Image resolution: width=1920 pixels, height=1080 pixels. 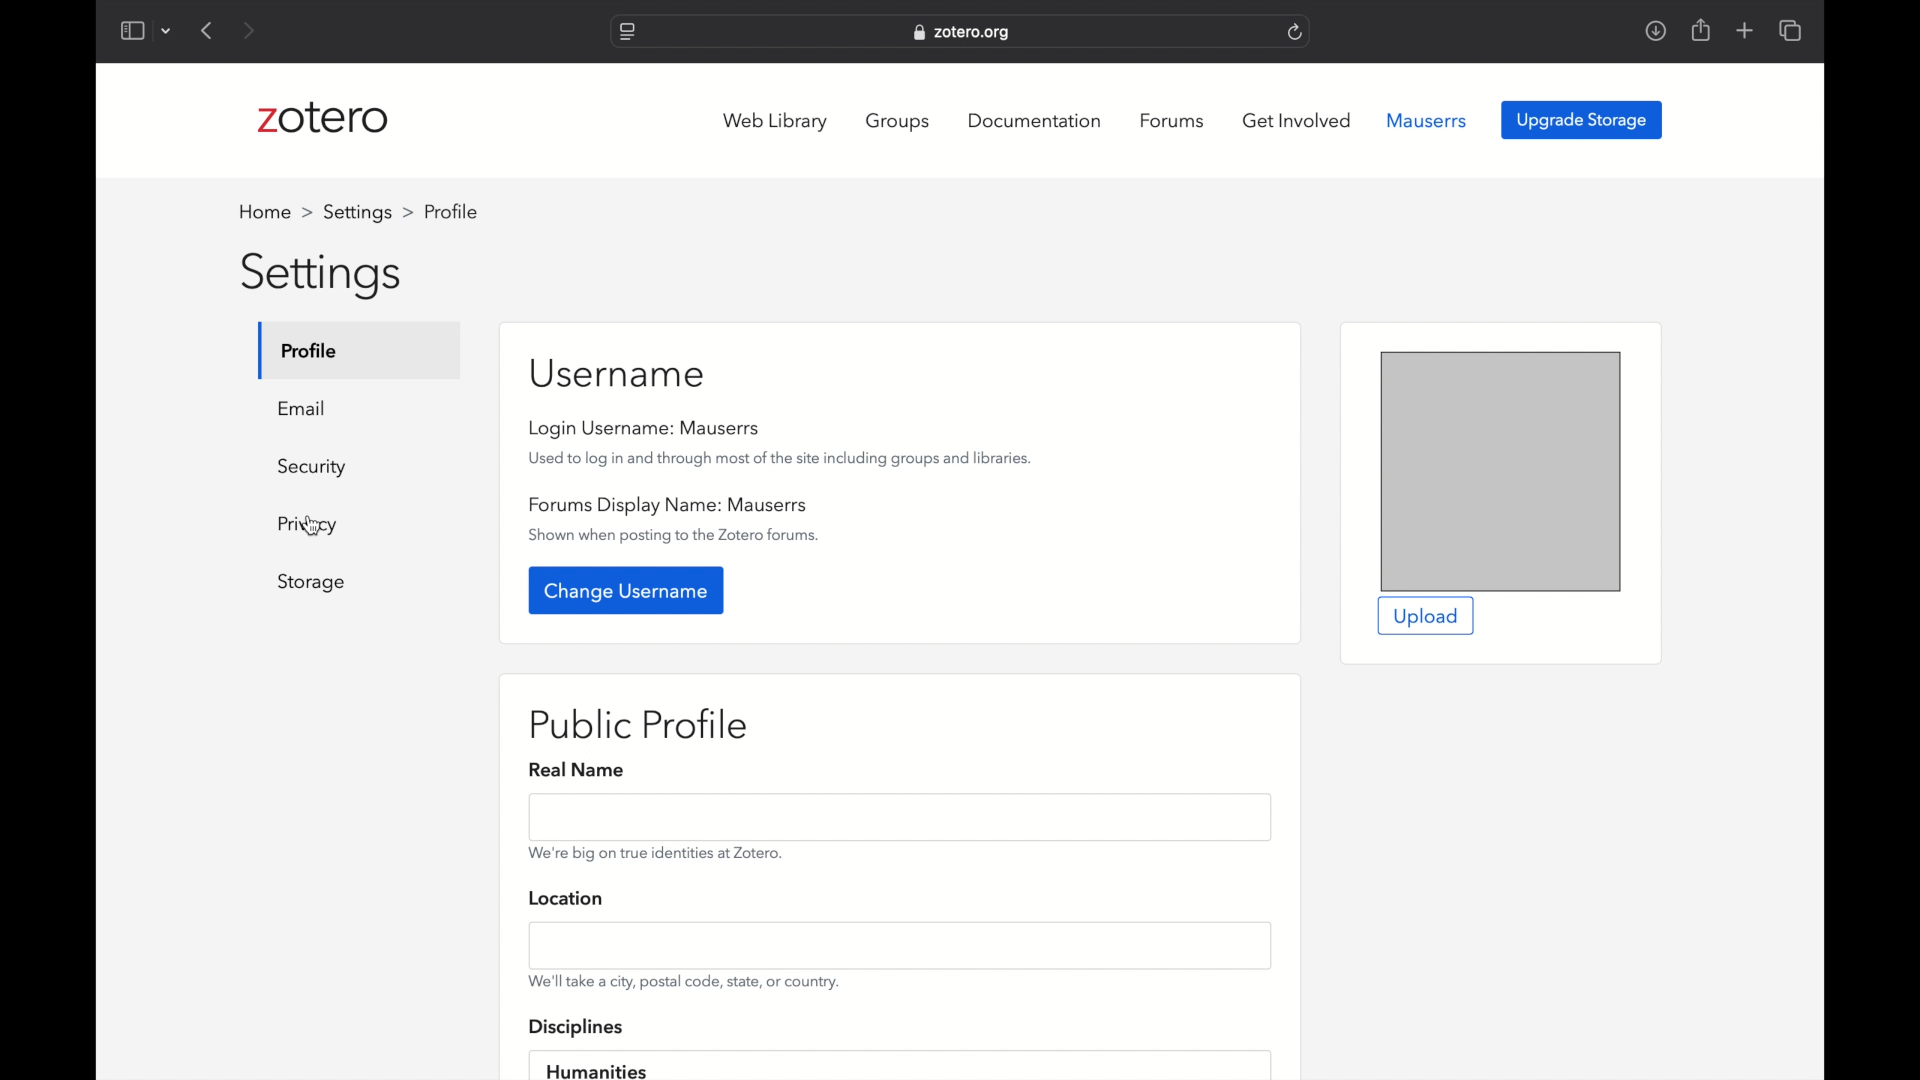 What do you see at coordinates (594, 1069) in the screenshot?
I see `humanities` at bounding box center [594, 1069].